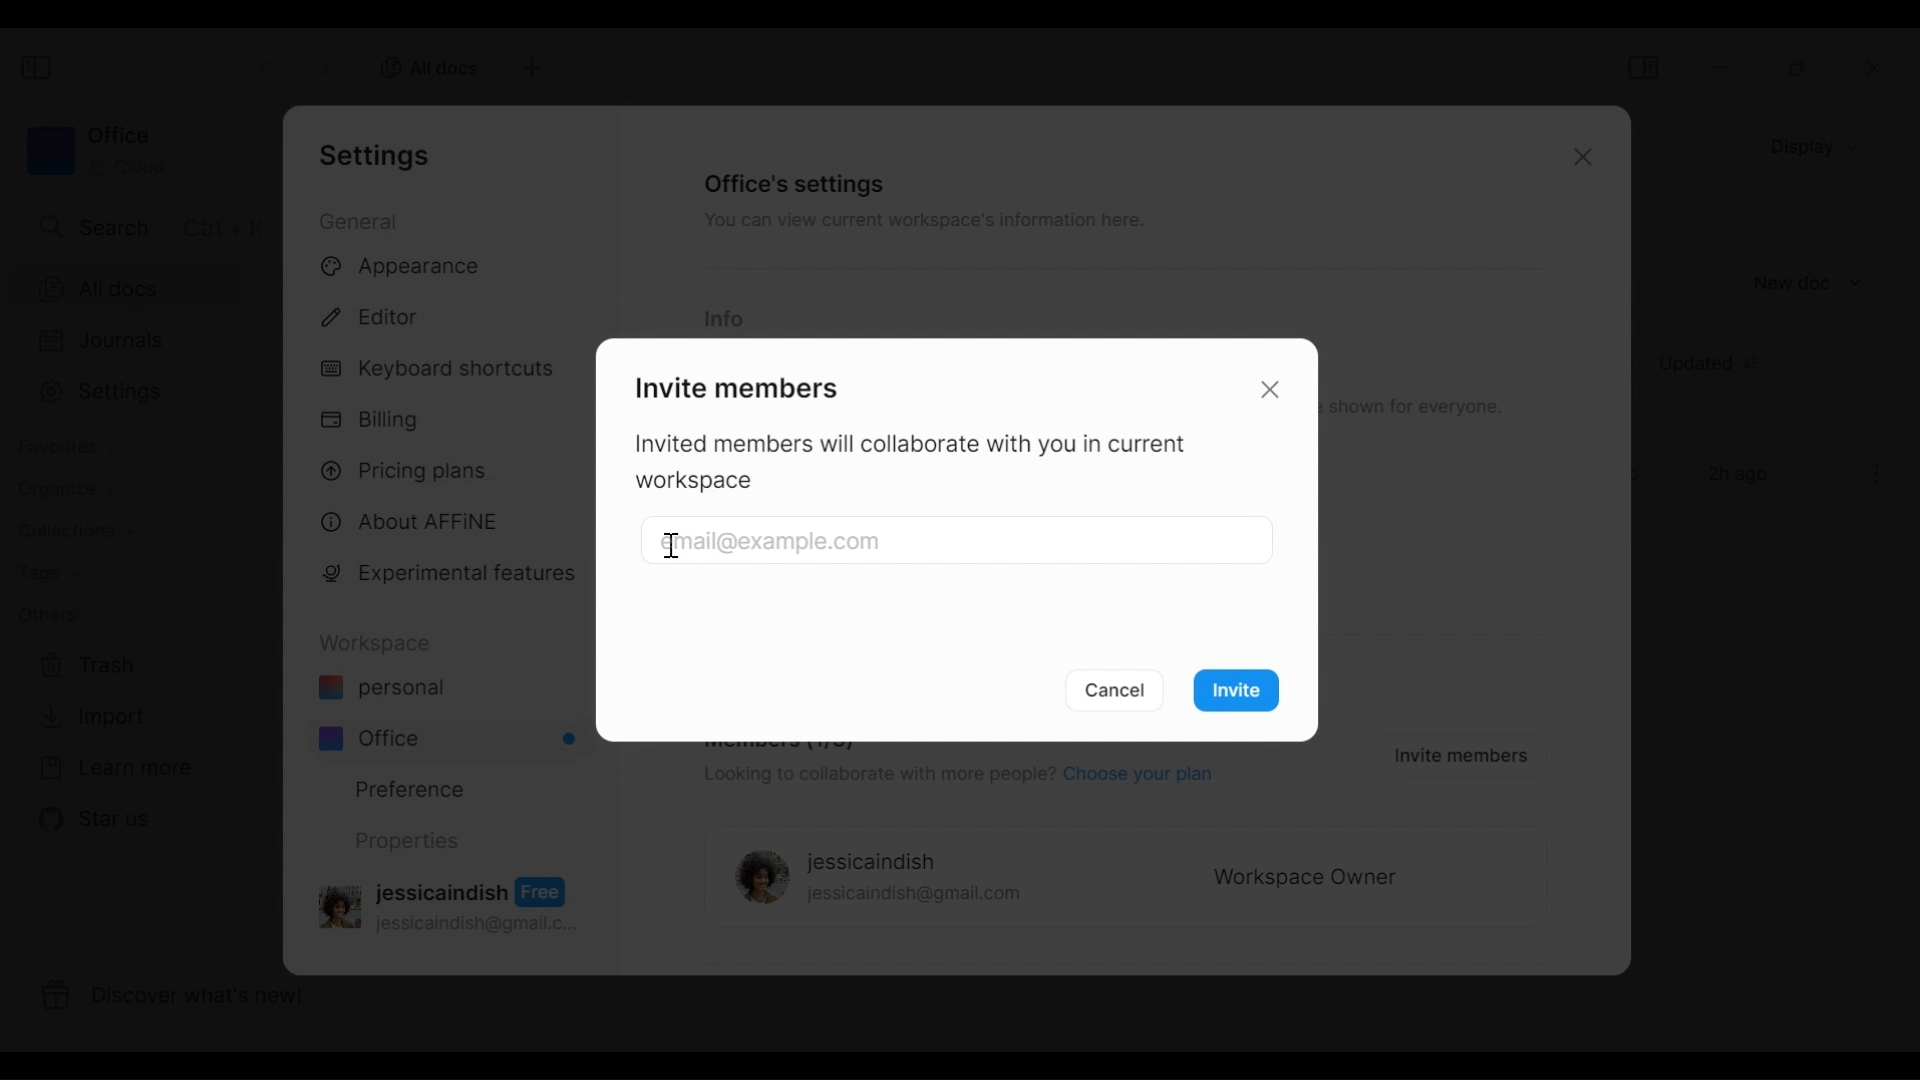 The width and height of the screenshot is (1920, 1080). I want to click on invite, so click(1243, 694).